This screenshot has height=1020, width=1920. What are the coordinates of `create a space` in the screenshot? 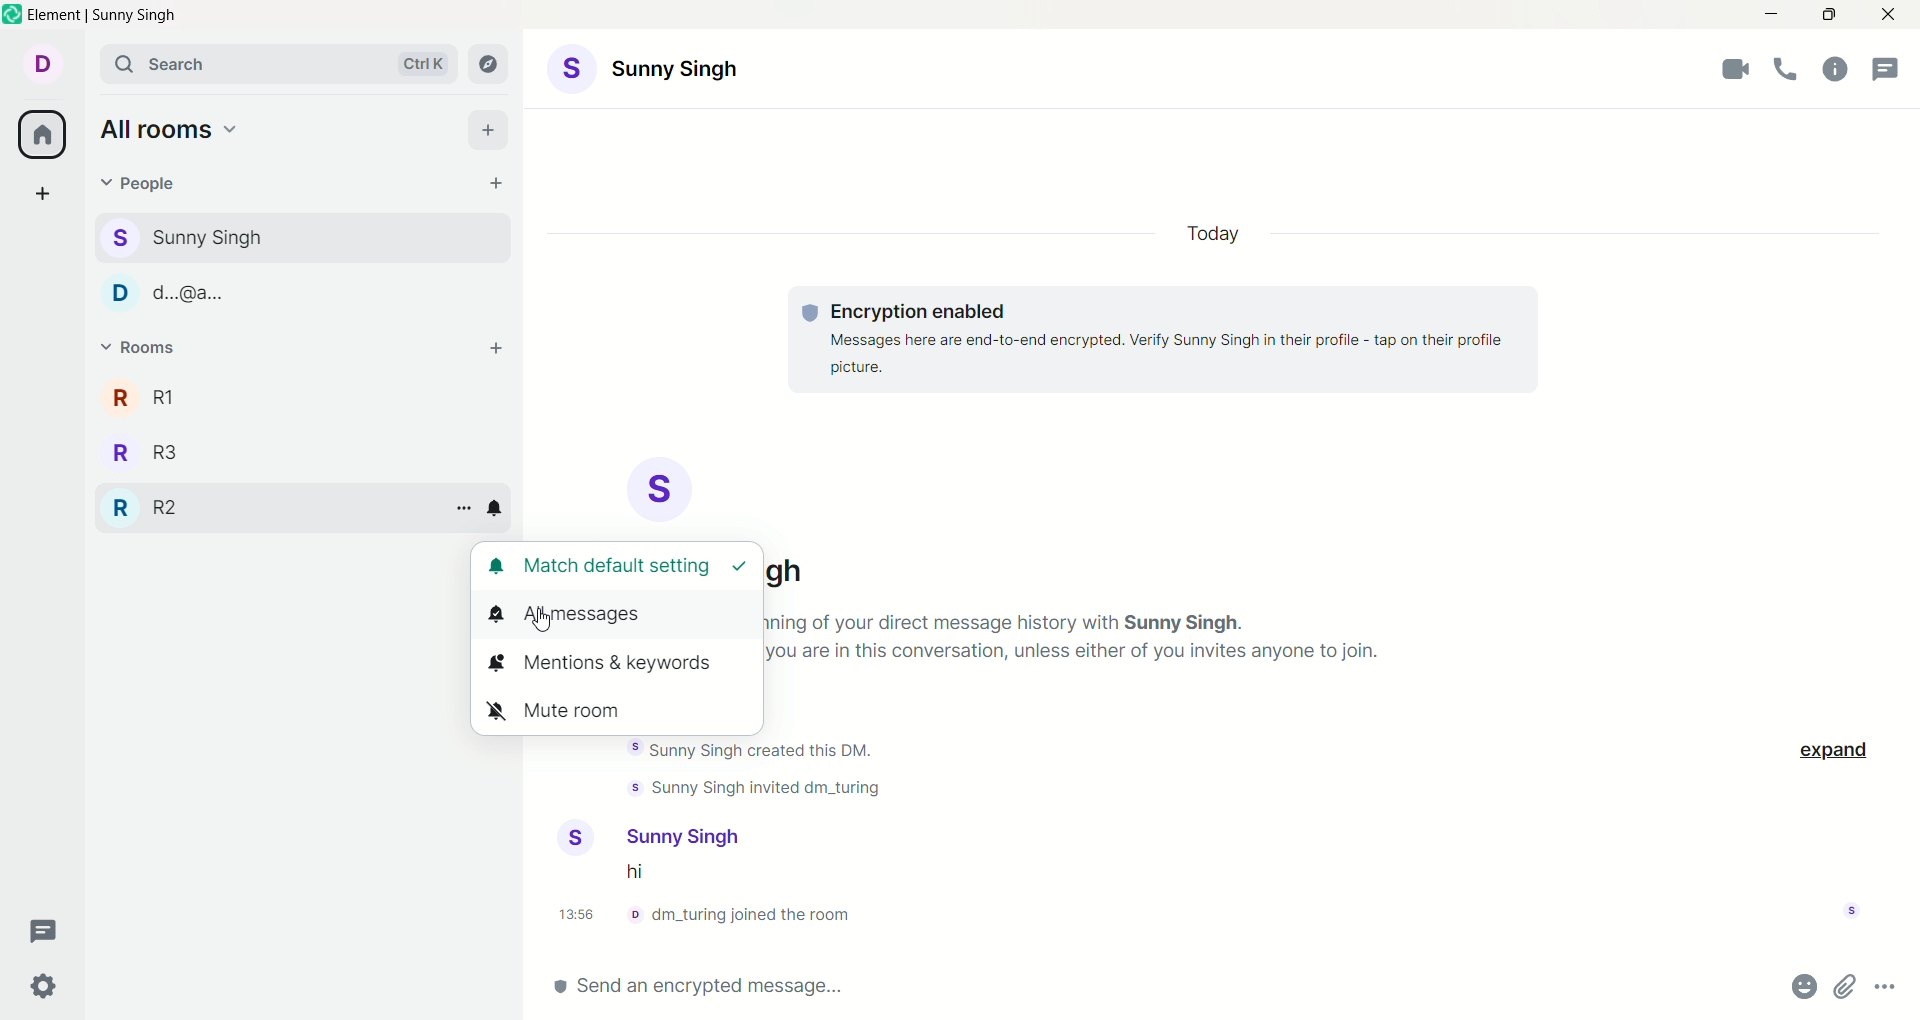 It's located at (46, 193).